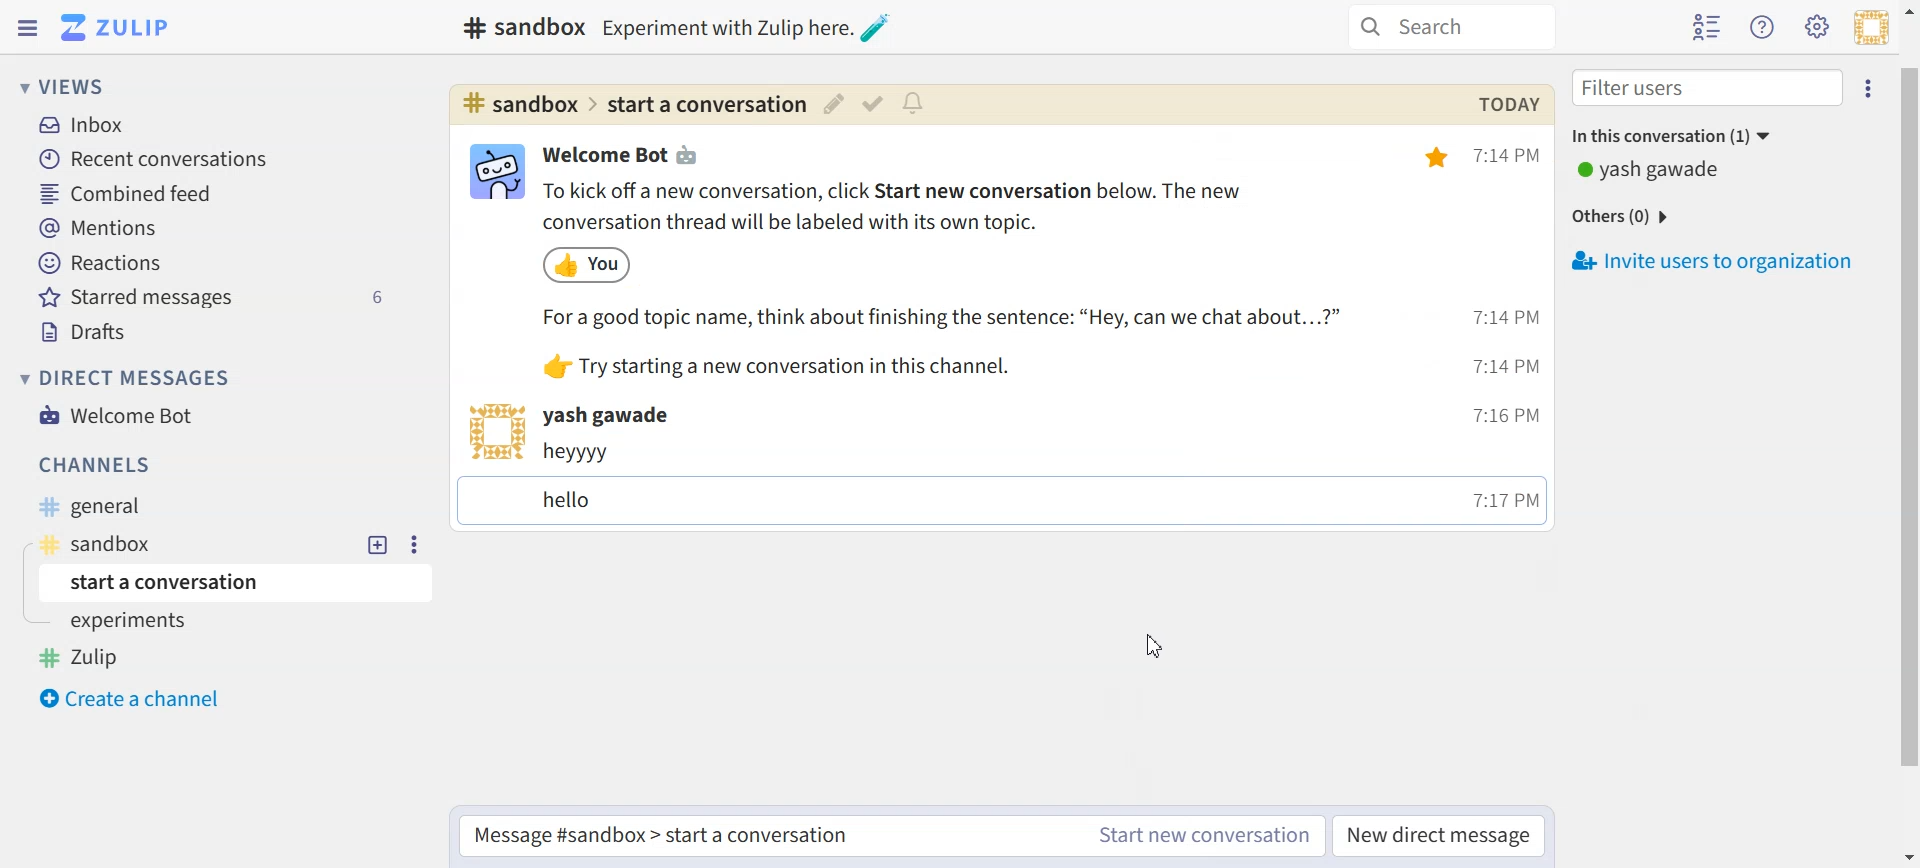 This screenshot has height=868, width=1920. I want to click on user, so click(622, 417).